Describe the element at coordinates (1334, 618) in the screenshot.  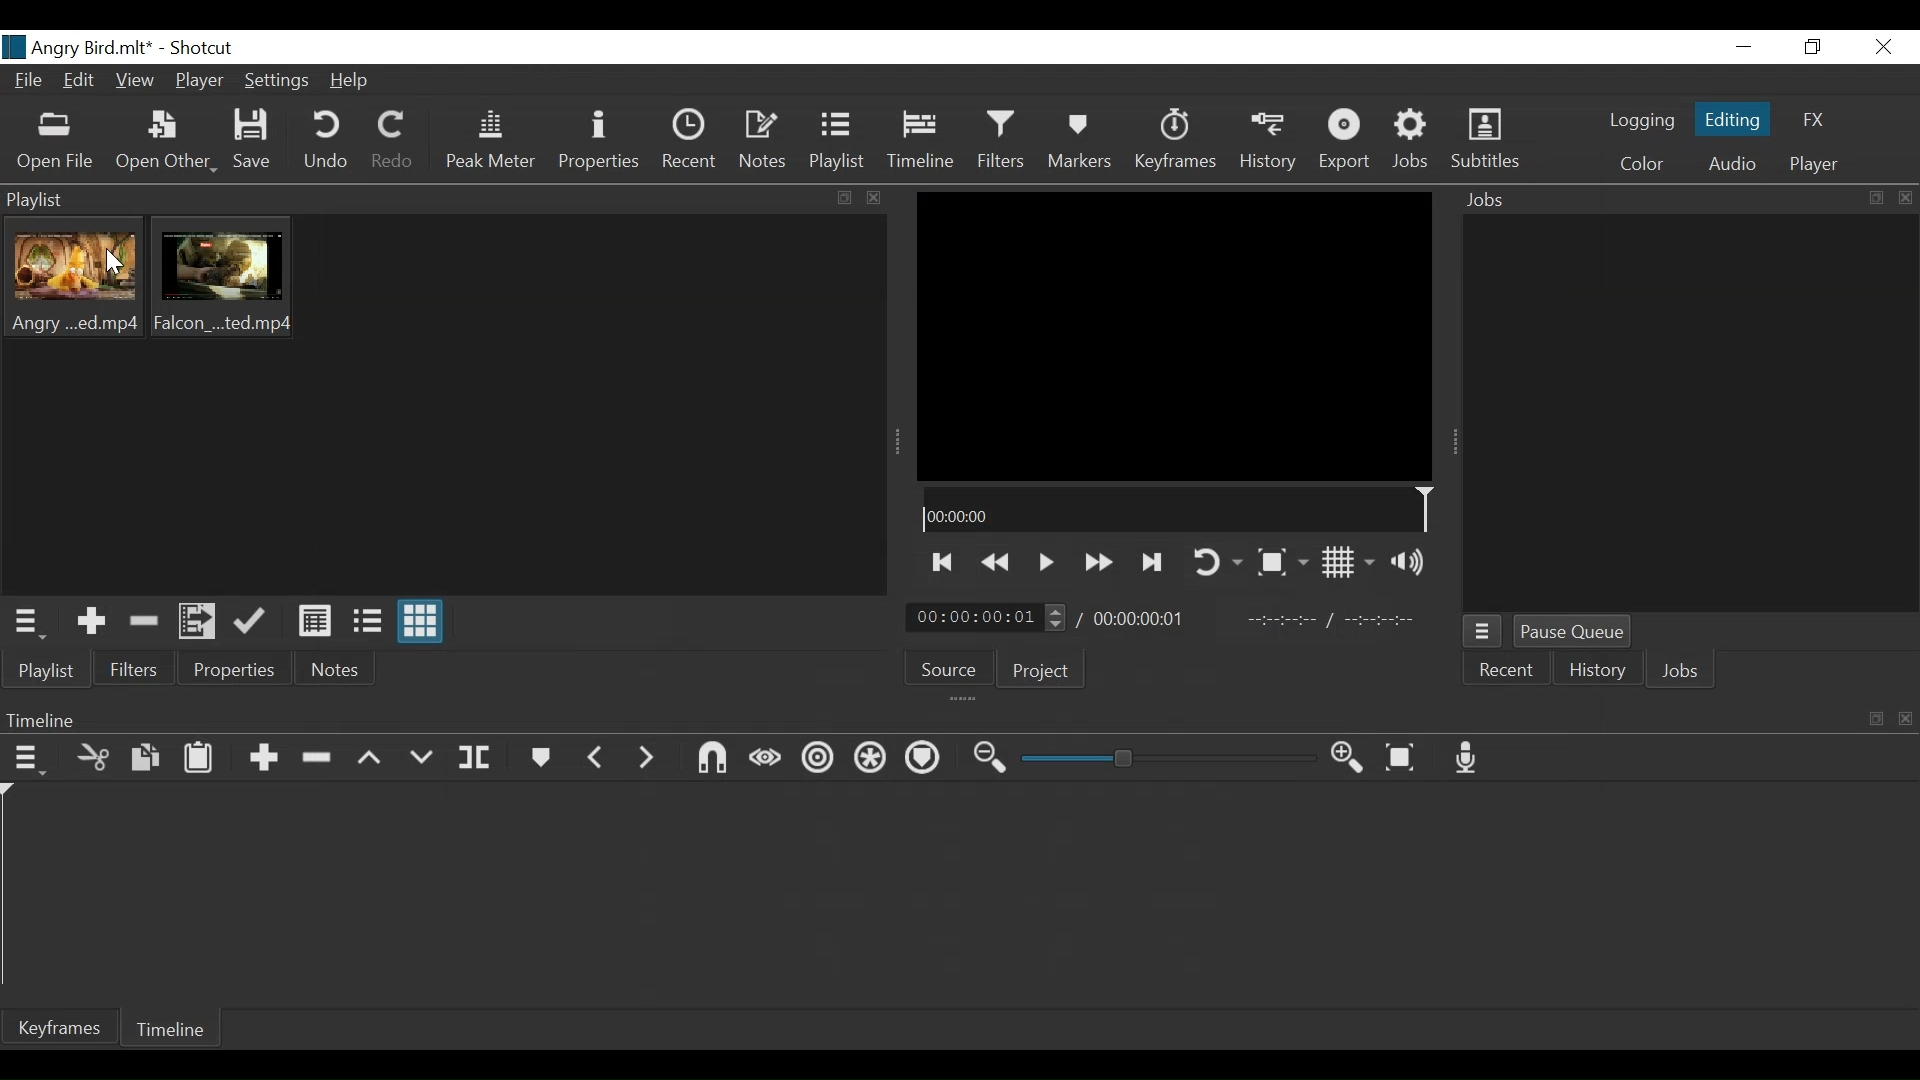
I see `In point` at that location.